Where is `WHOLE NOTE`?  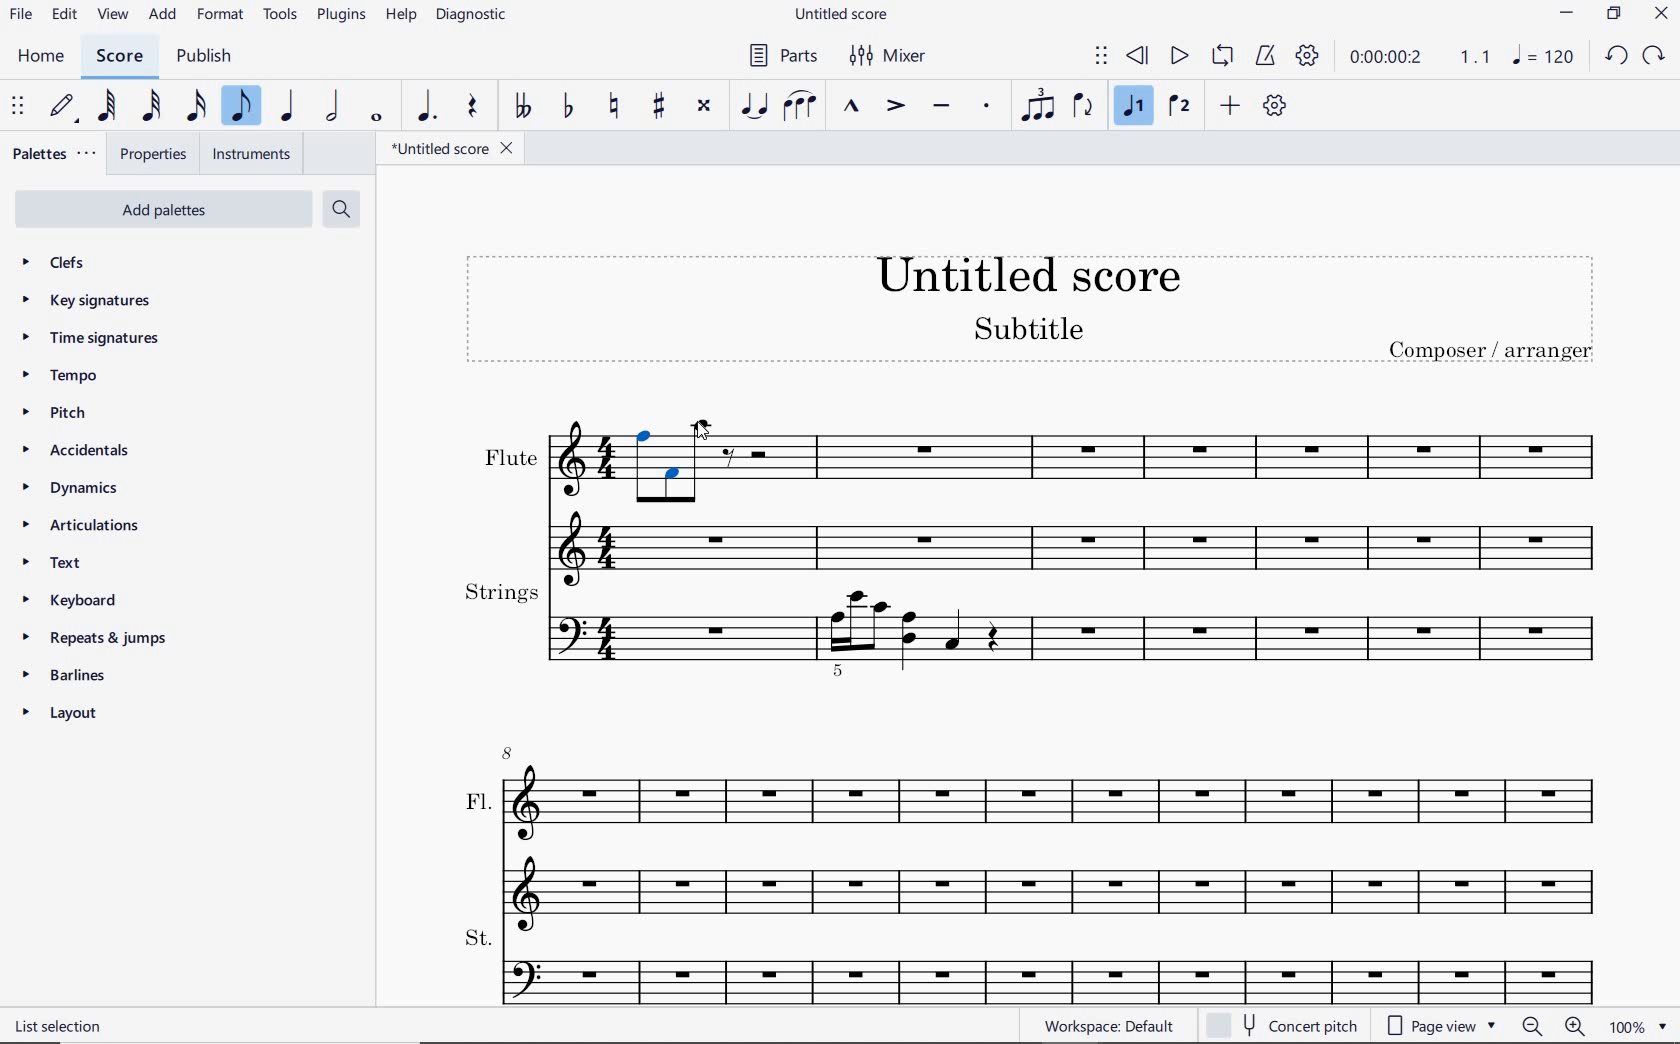
WHOLE NOTE is located at coordinates (377, 118).